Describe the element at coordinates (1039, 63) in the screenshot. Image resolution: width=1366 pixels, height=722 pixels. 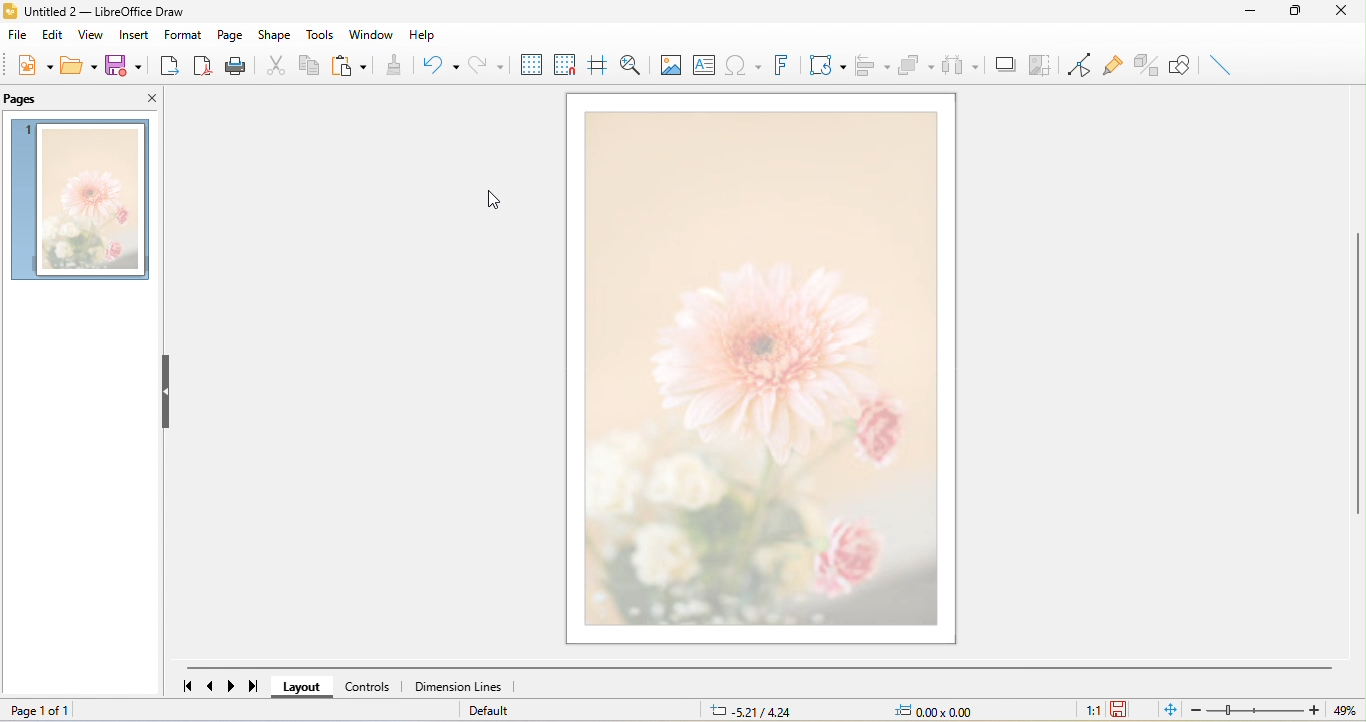
I see `crop image` at that location.